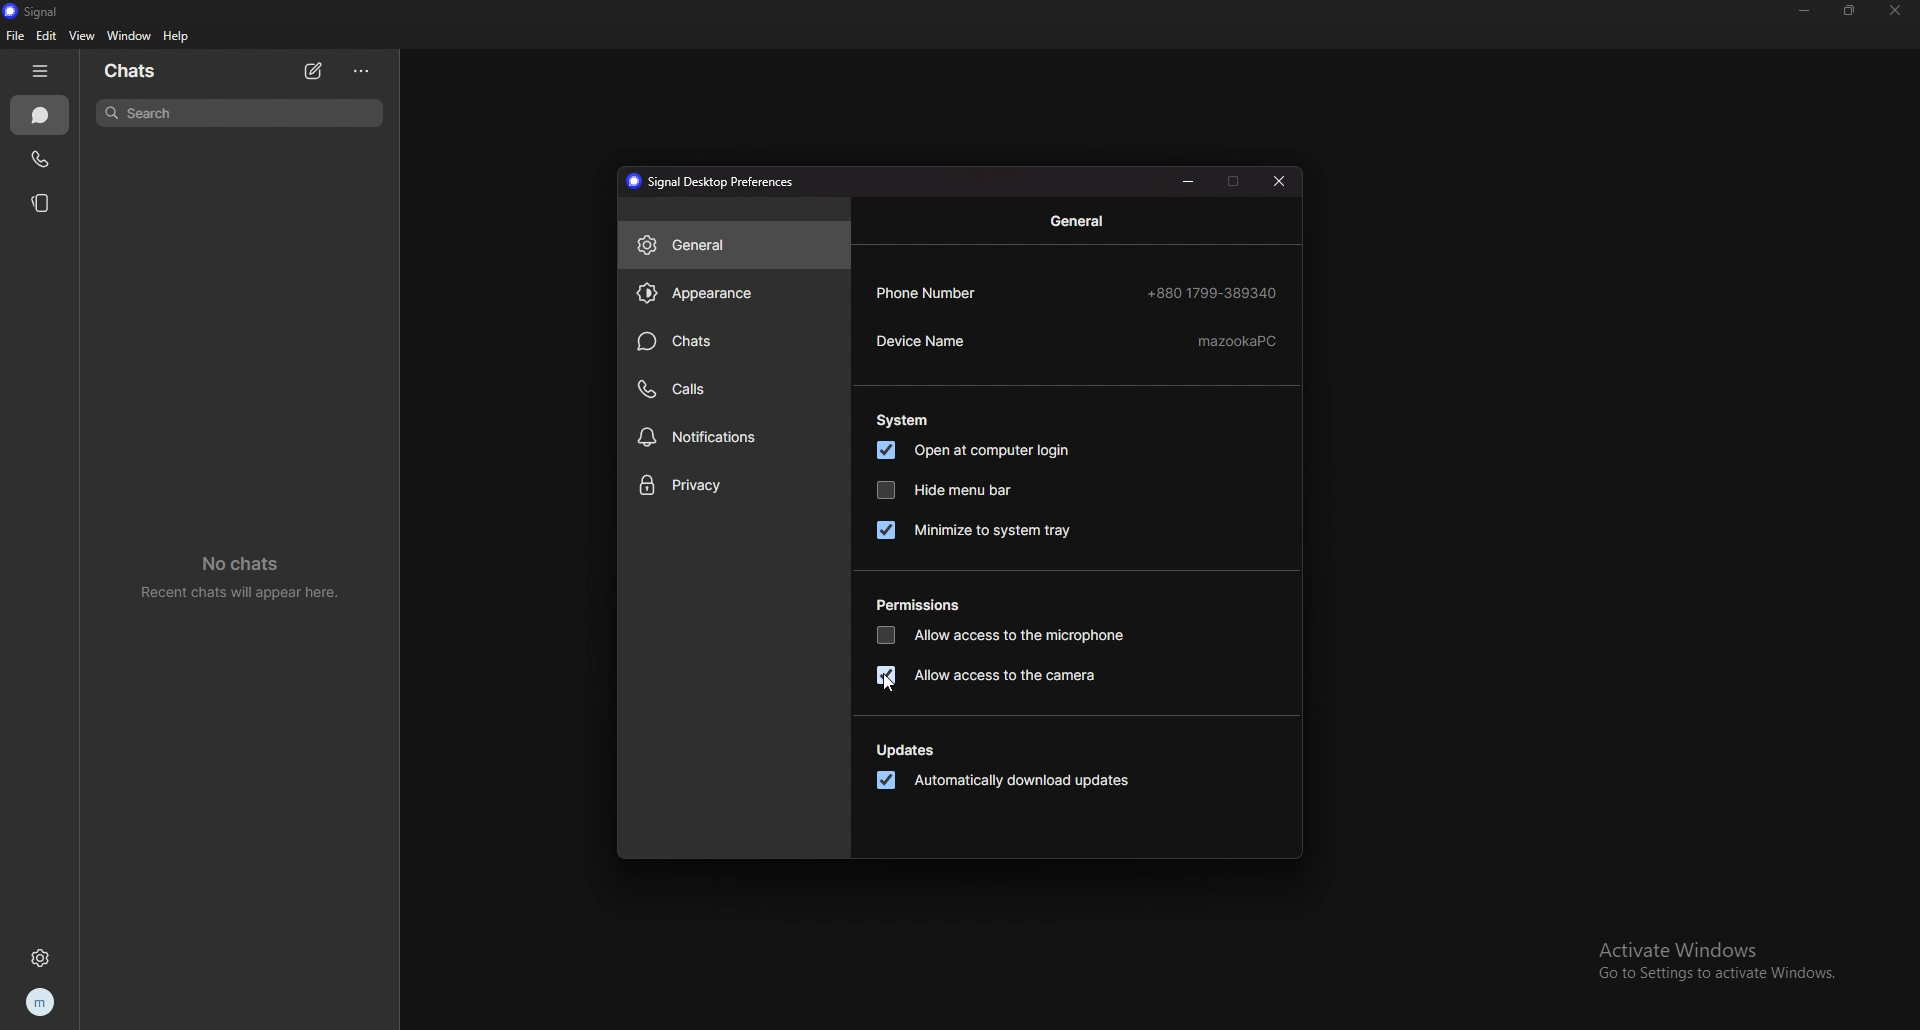 The image size is (1920, 1030). Describe the element at coordinates (1079, 342) in the screenshot. I see `device name` at that location.